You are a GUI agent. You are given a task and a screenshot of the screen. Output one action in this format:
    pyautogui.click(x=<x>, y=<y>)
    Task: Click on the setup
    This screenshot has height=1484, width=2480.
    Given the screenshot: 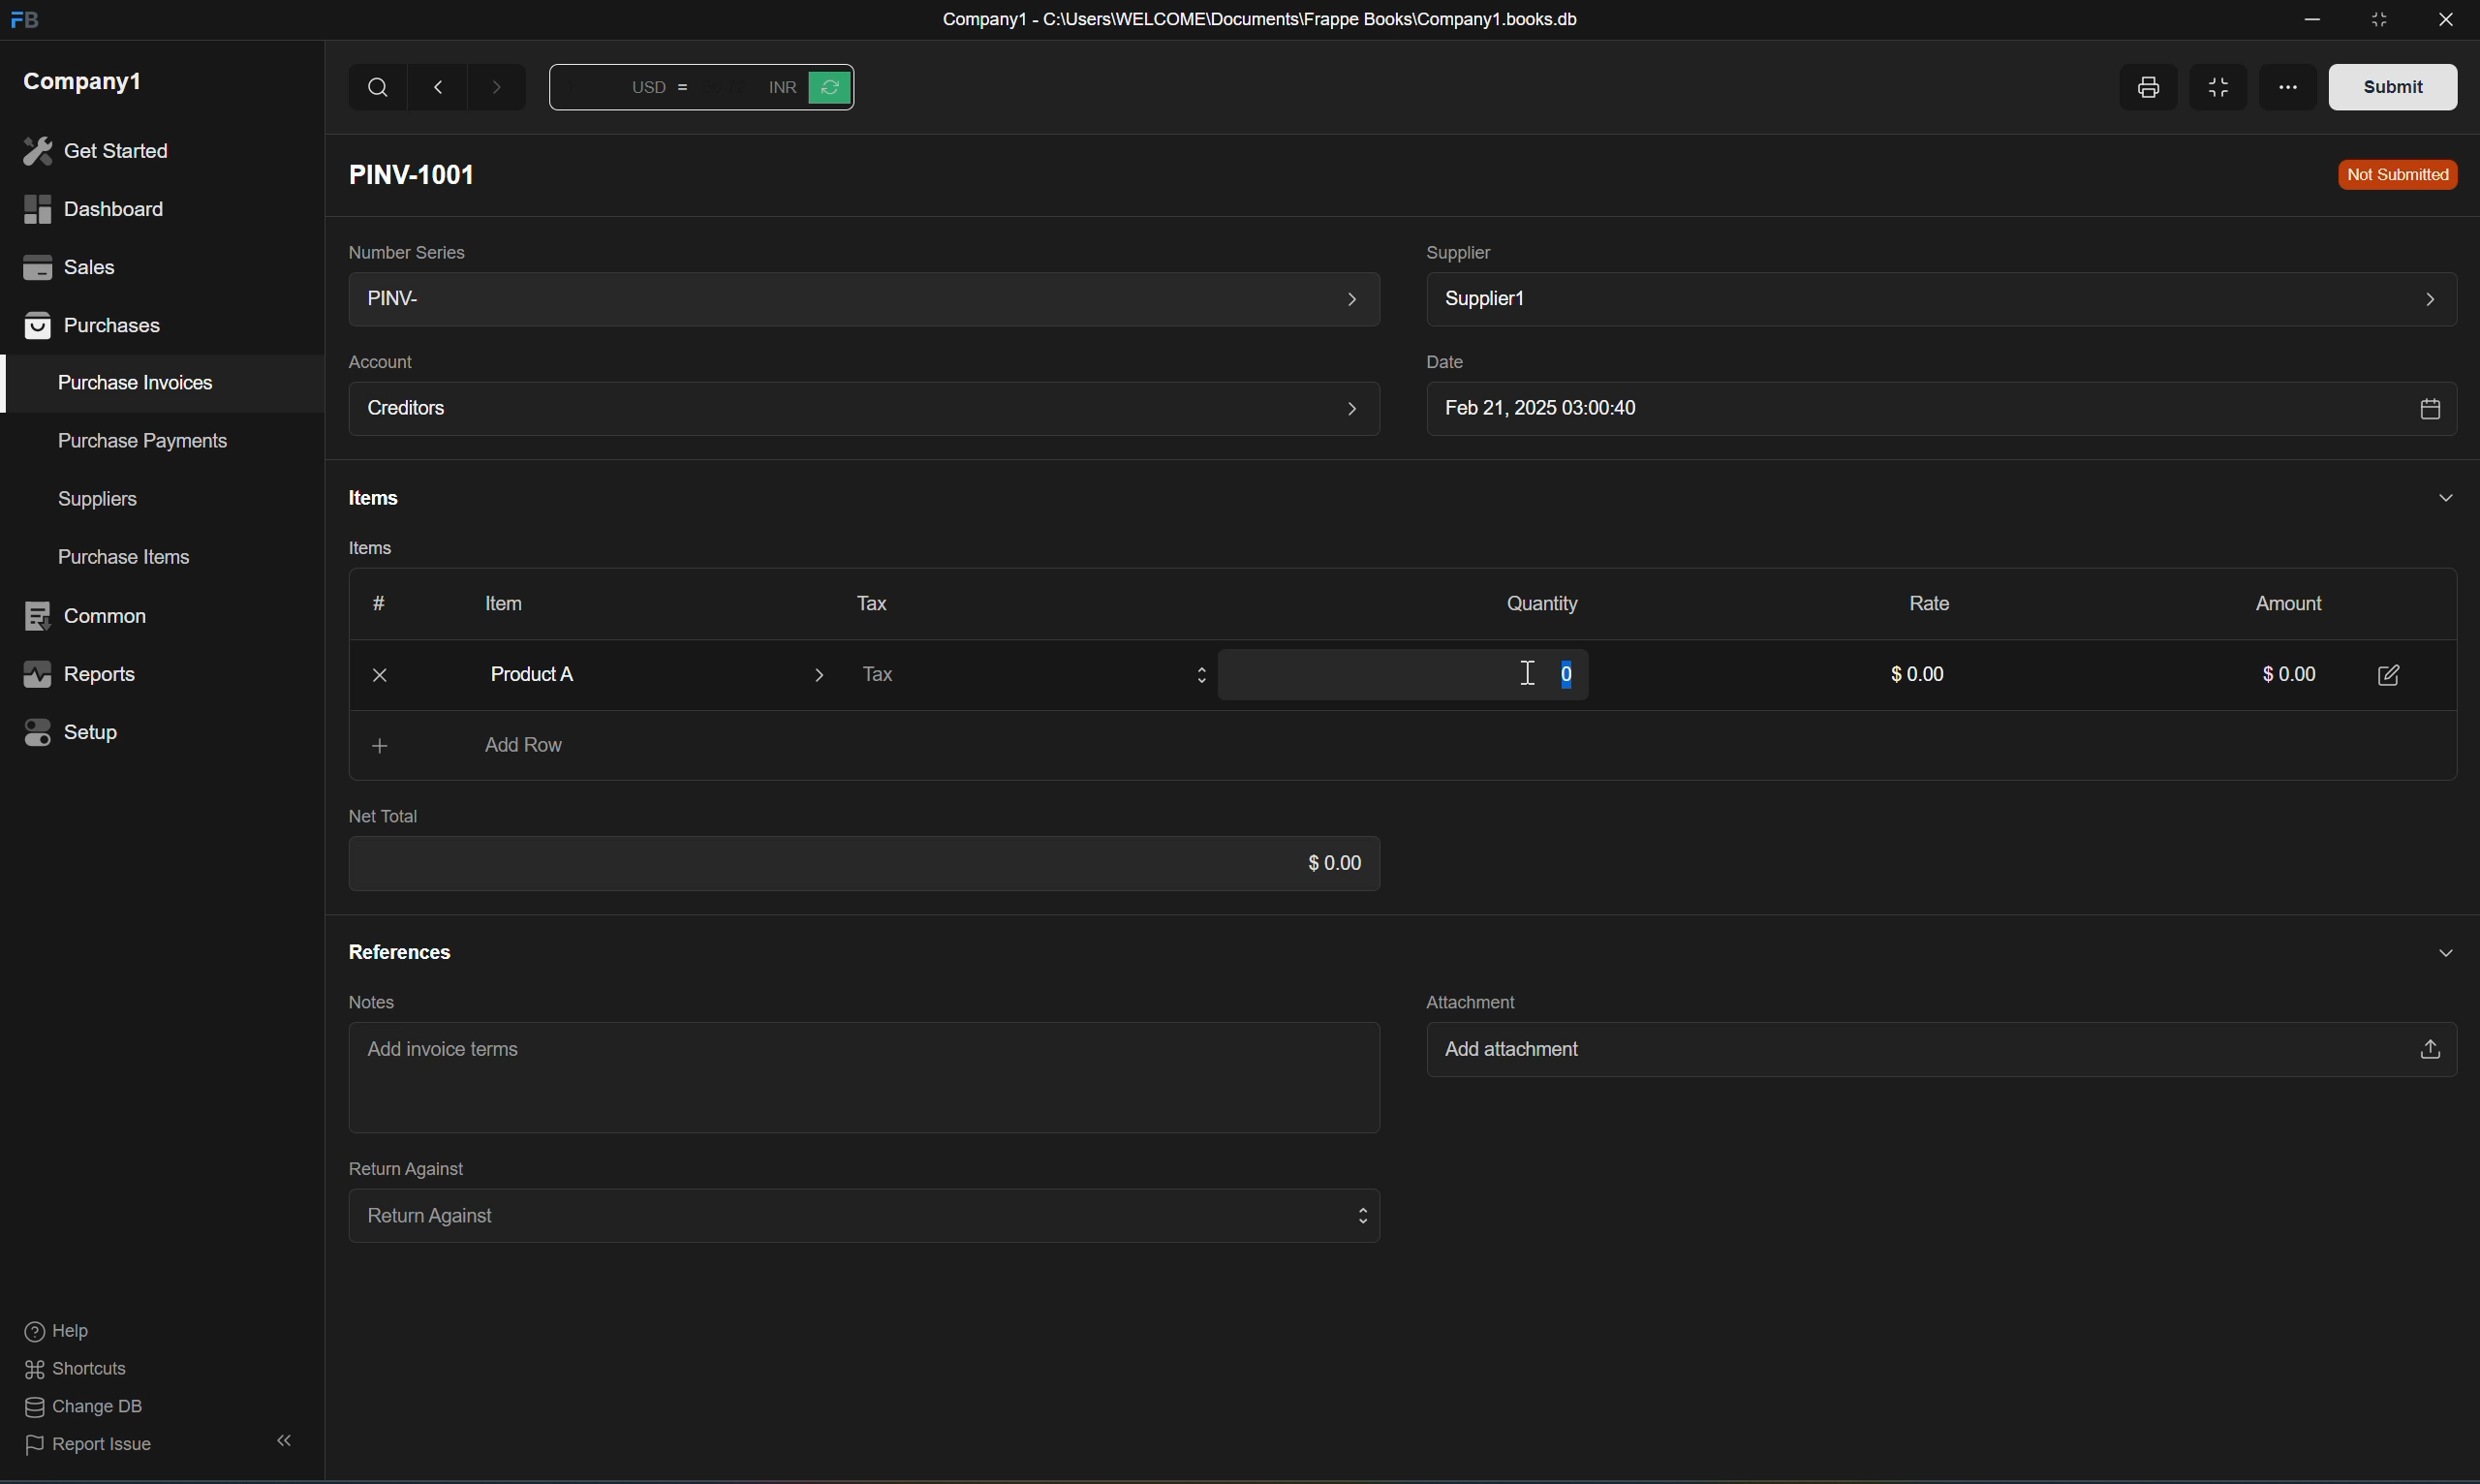 What is the action you would take?
    pyautogui.click(x=78, y=731)
    